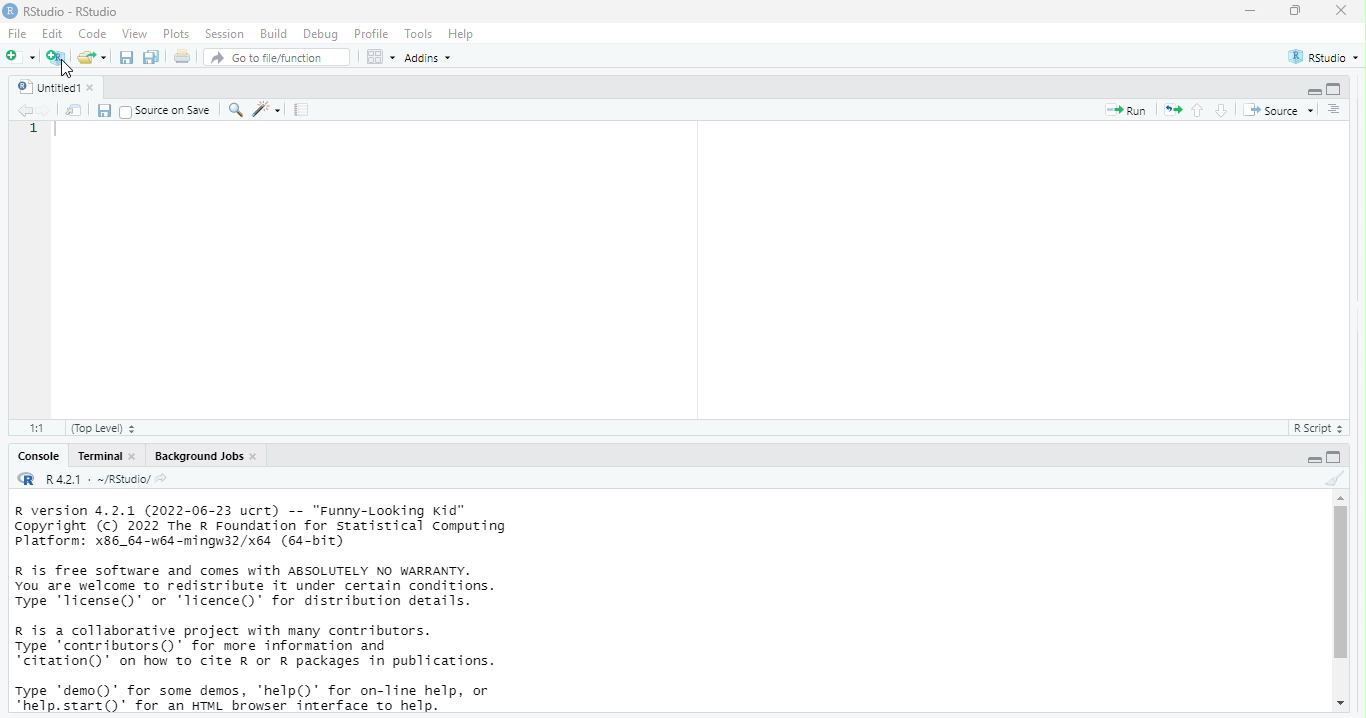 The image size is (1366, 718). What do you see at coordinates (1025, 271) in the screenshot?
I see `code area` at bounding box center [1025, 271].